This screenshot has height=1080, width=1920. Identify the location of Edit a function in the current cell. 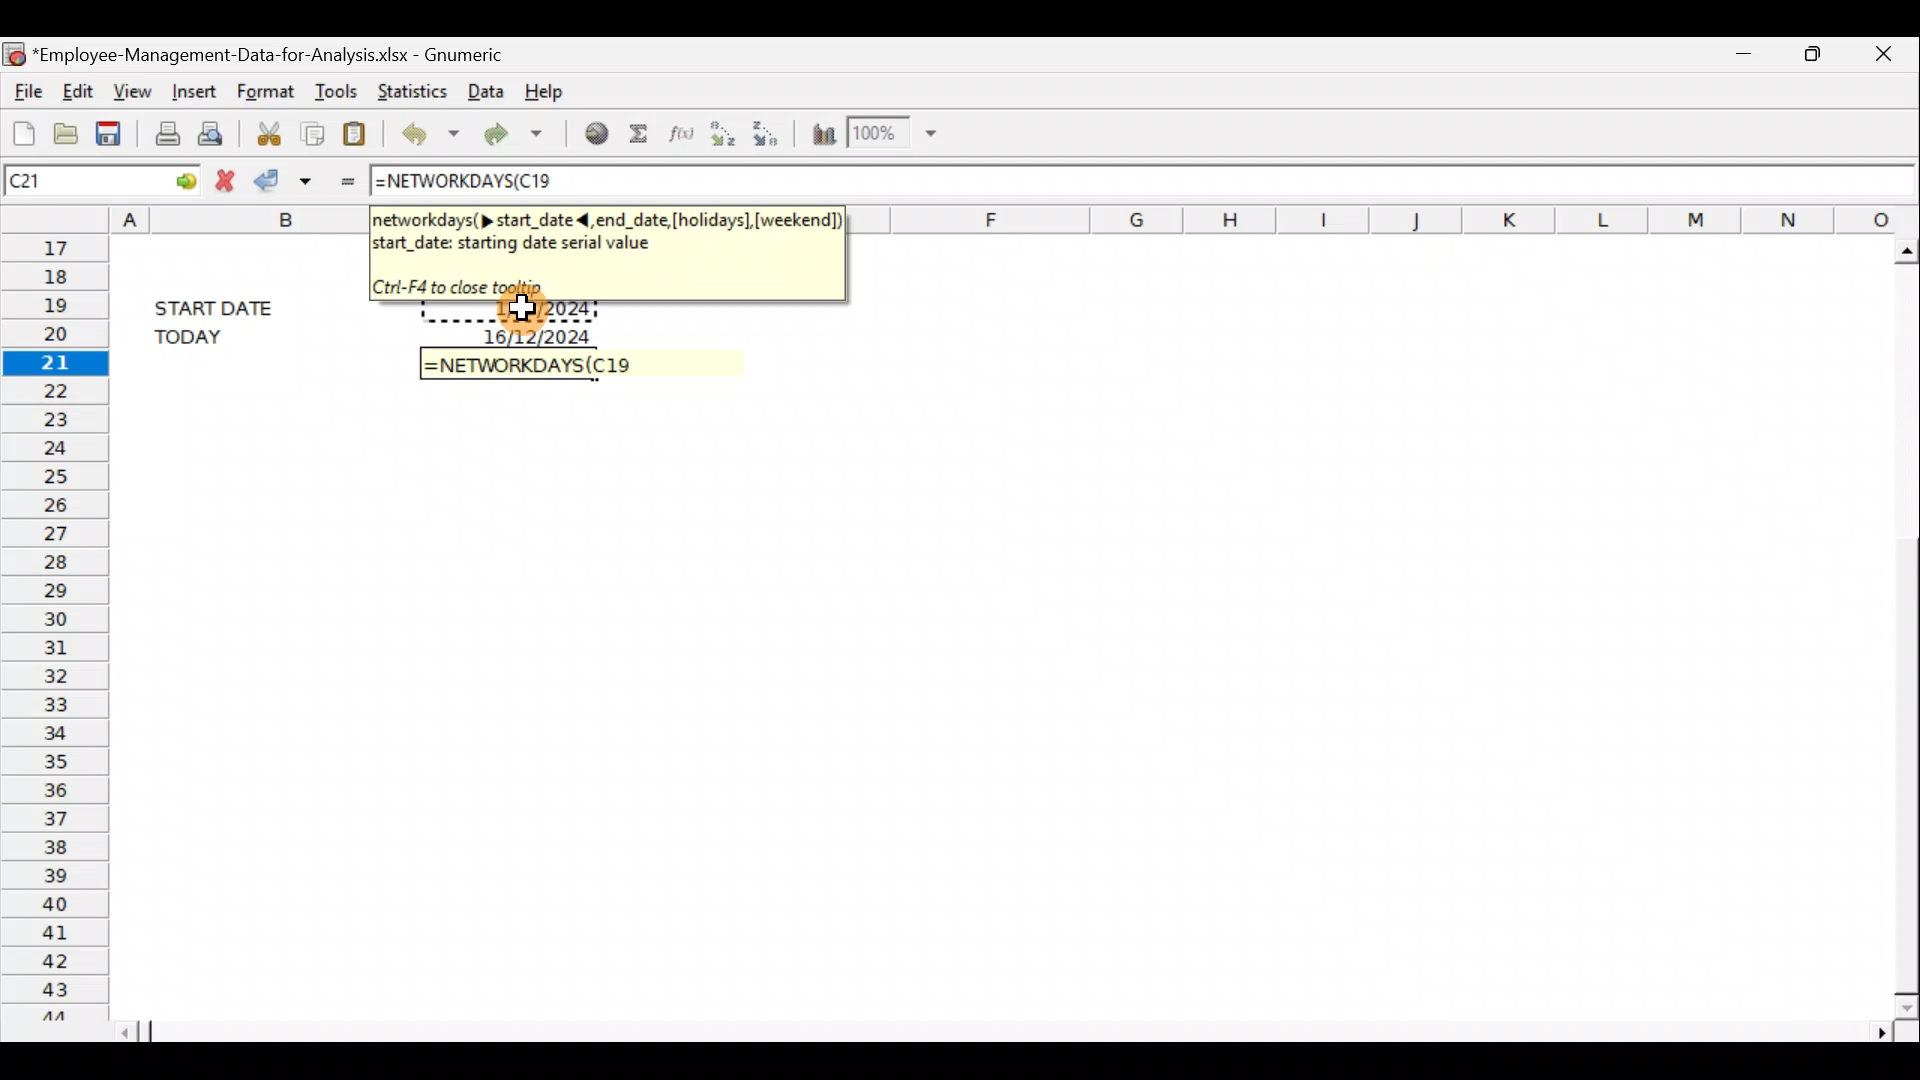
(678, 134).